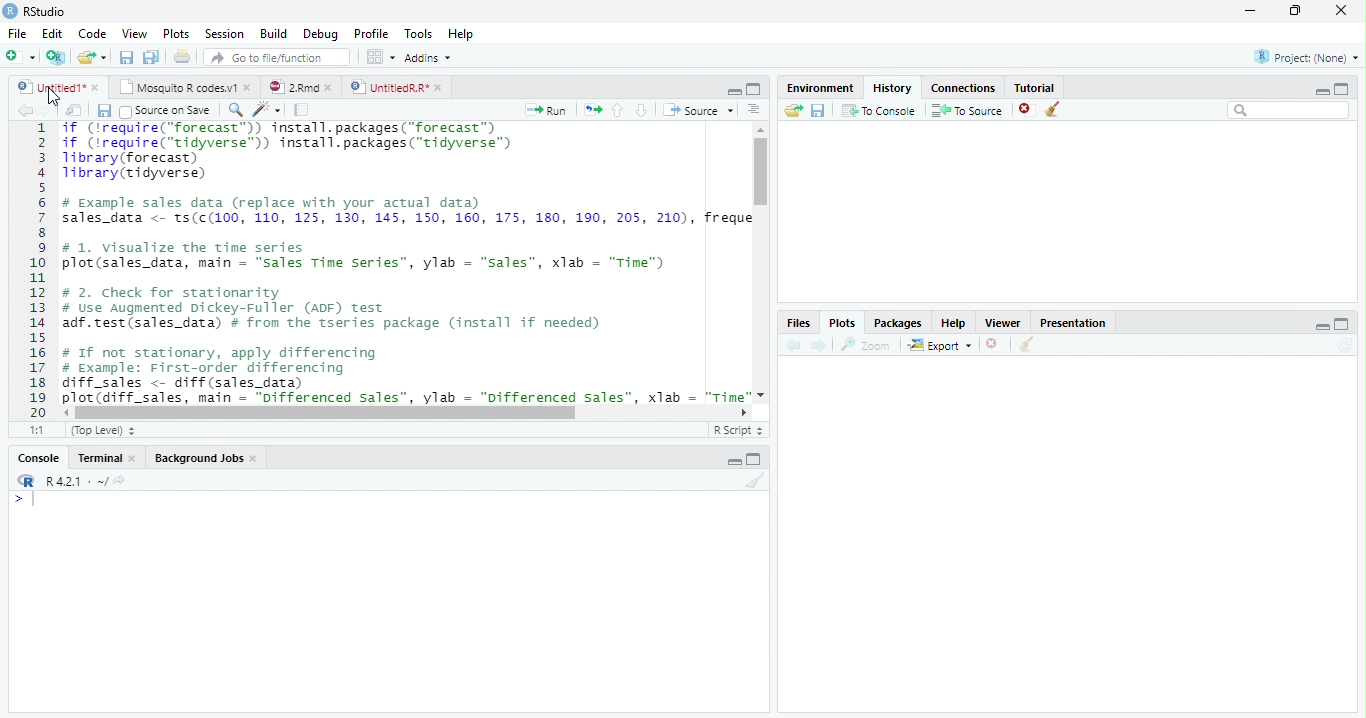 The width and height of the screenshot is (1366, 718). I want to click on # 2. Check for stationarity
# Use Augmented Dickey-Fuller (ADF) Test
adf.test(sales_data) # from the tseries package (install if needed), so click(332, 309).